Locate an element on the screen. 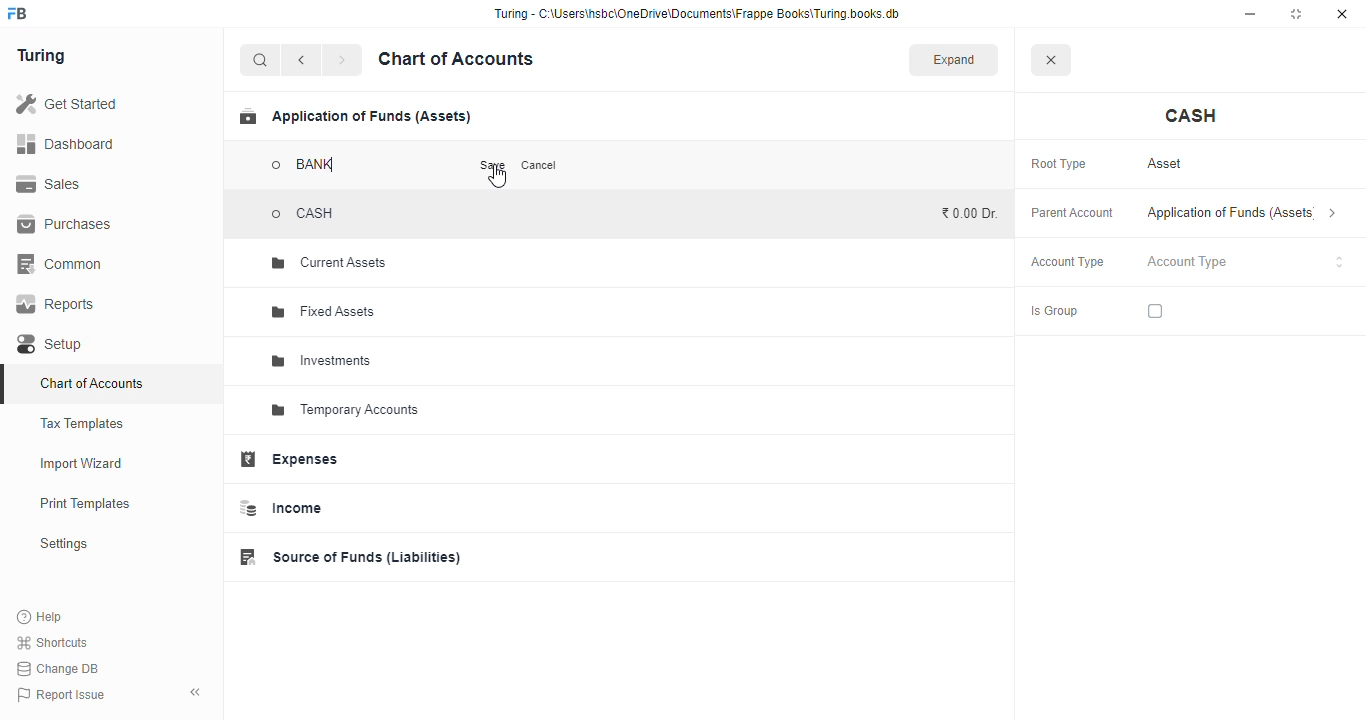  chart of accounts is located at coordinates (92, 383).